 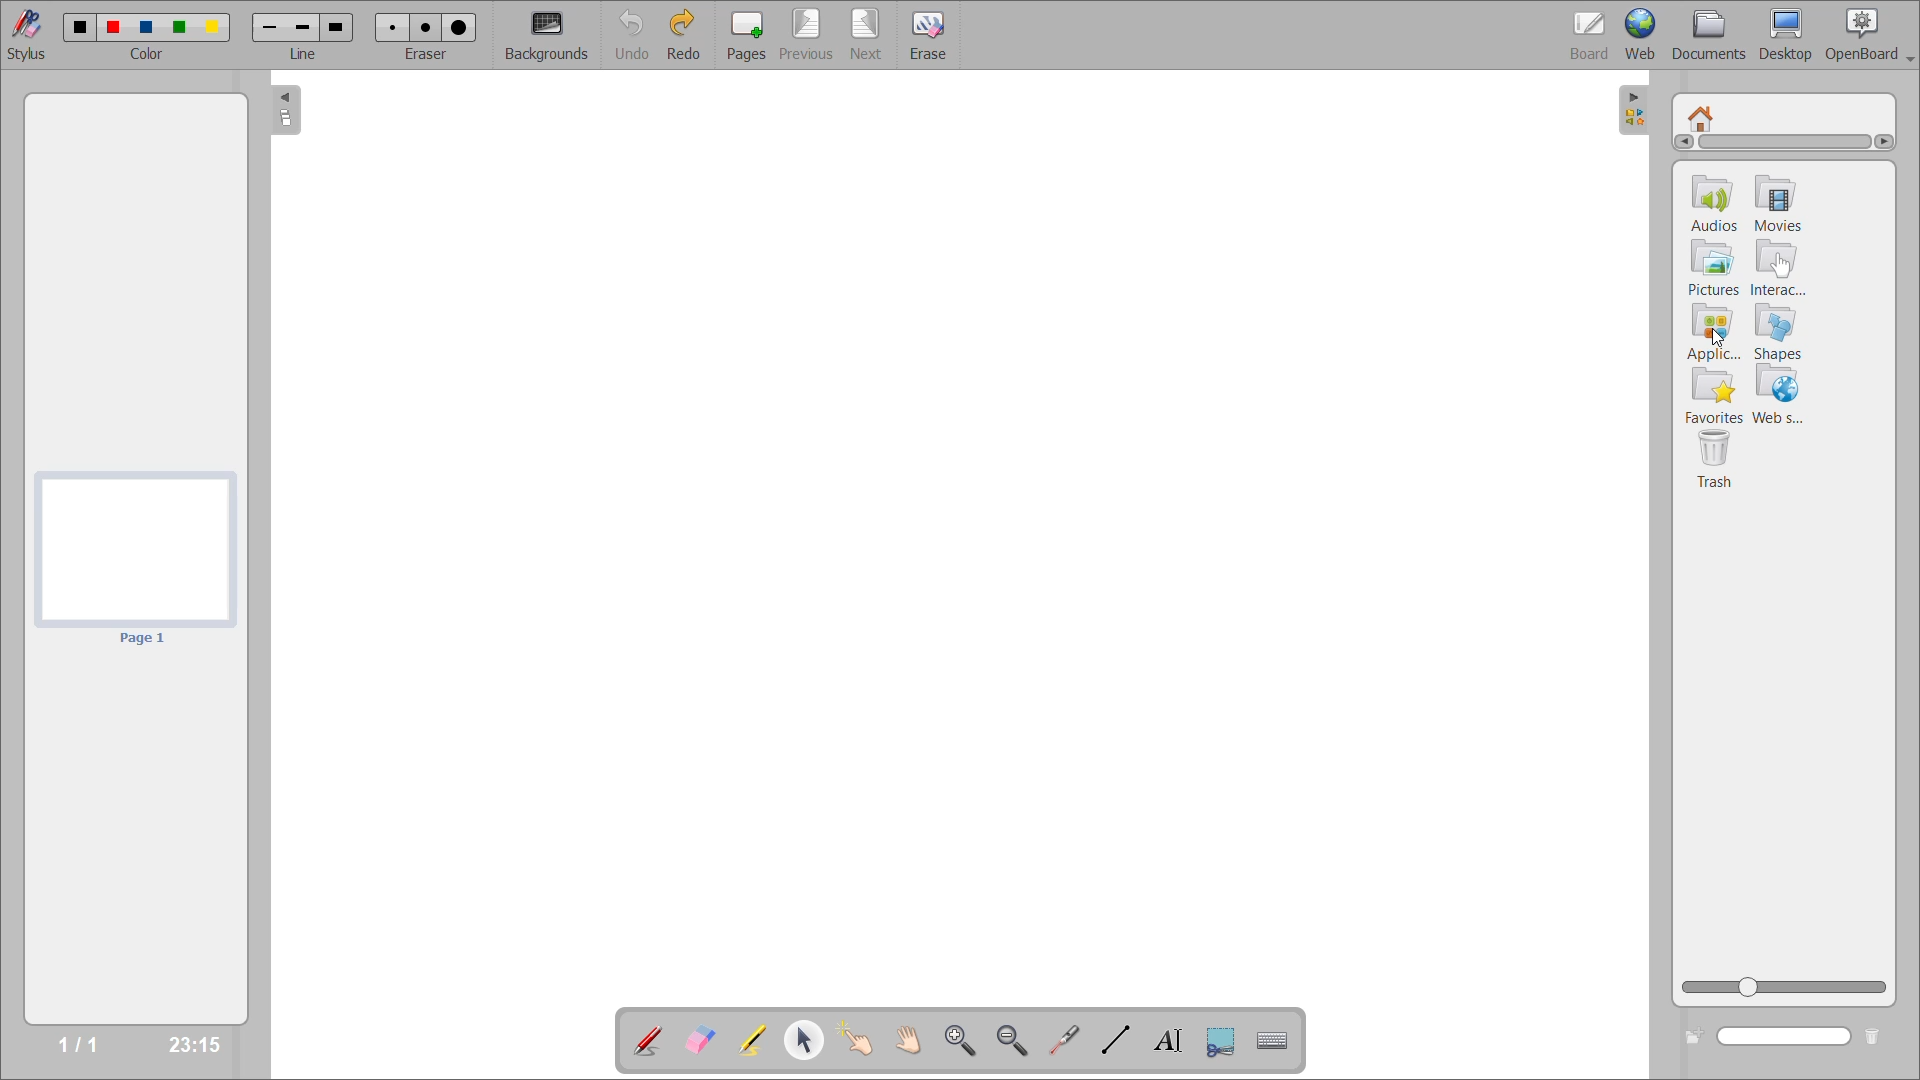 I want to click on redo, so click(x=688, y=33).